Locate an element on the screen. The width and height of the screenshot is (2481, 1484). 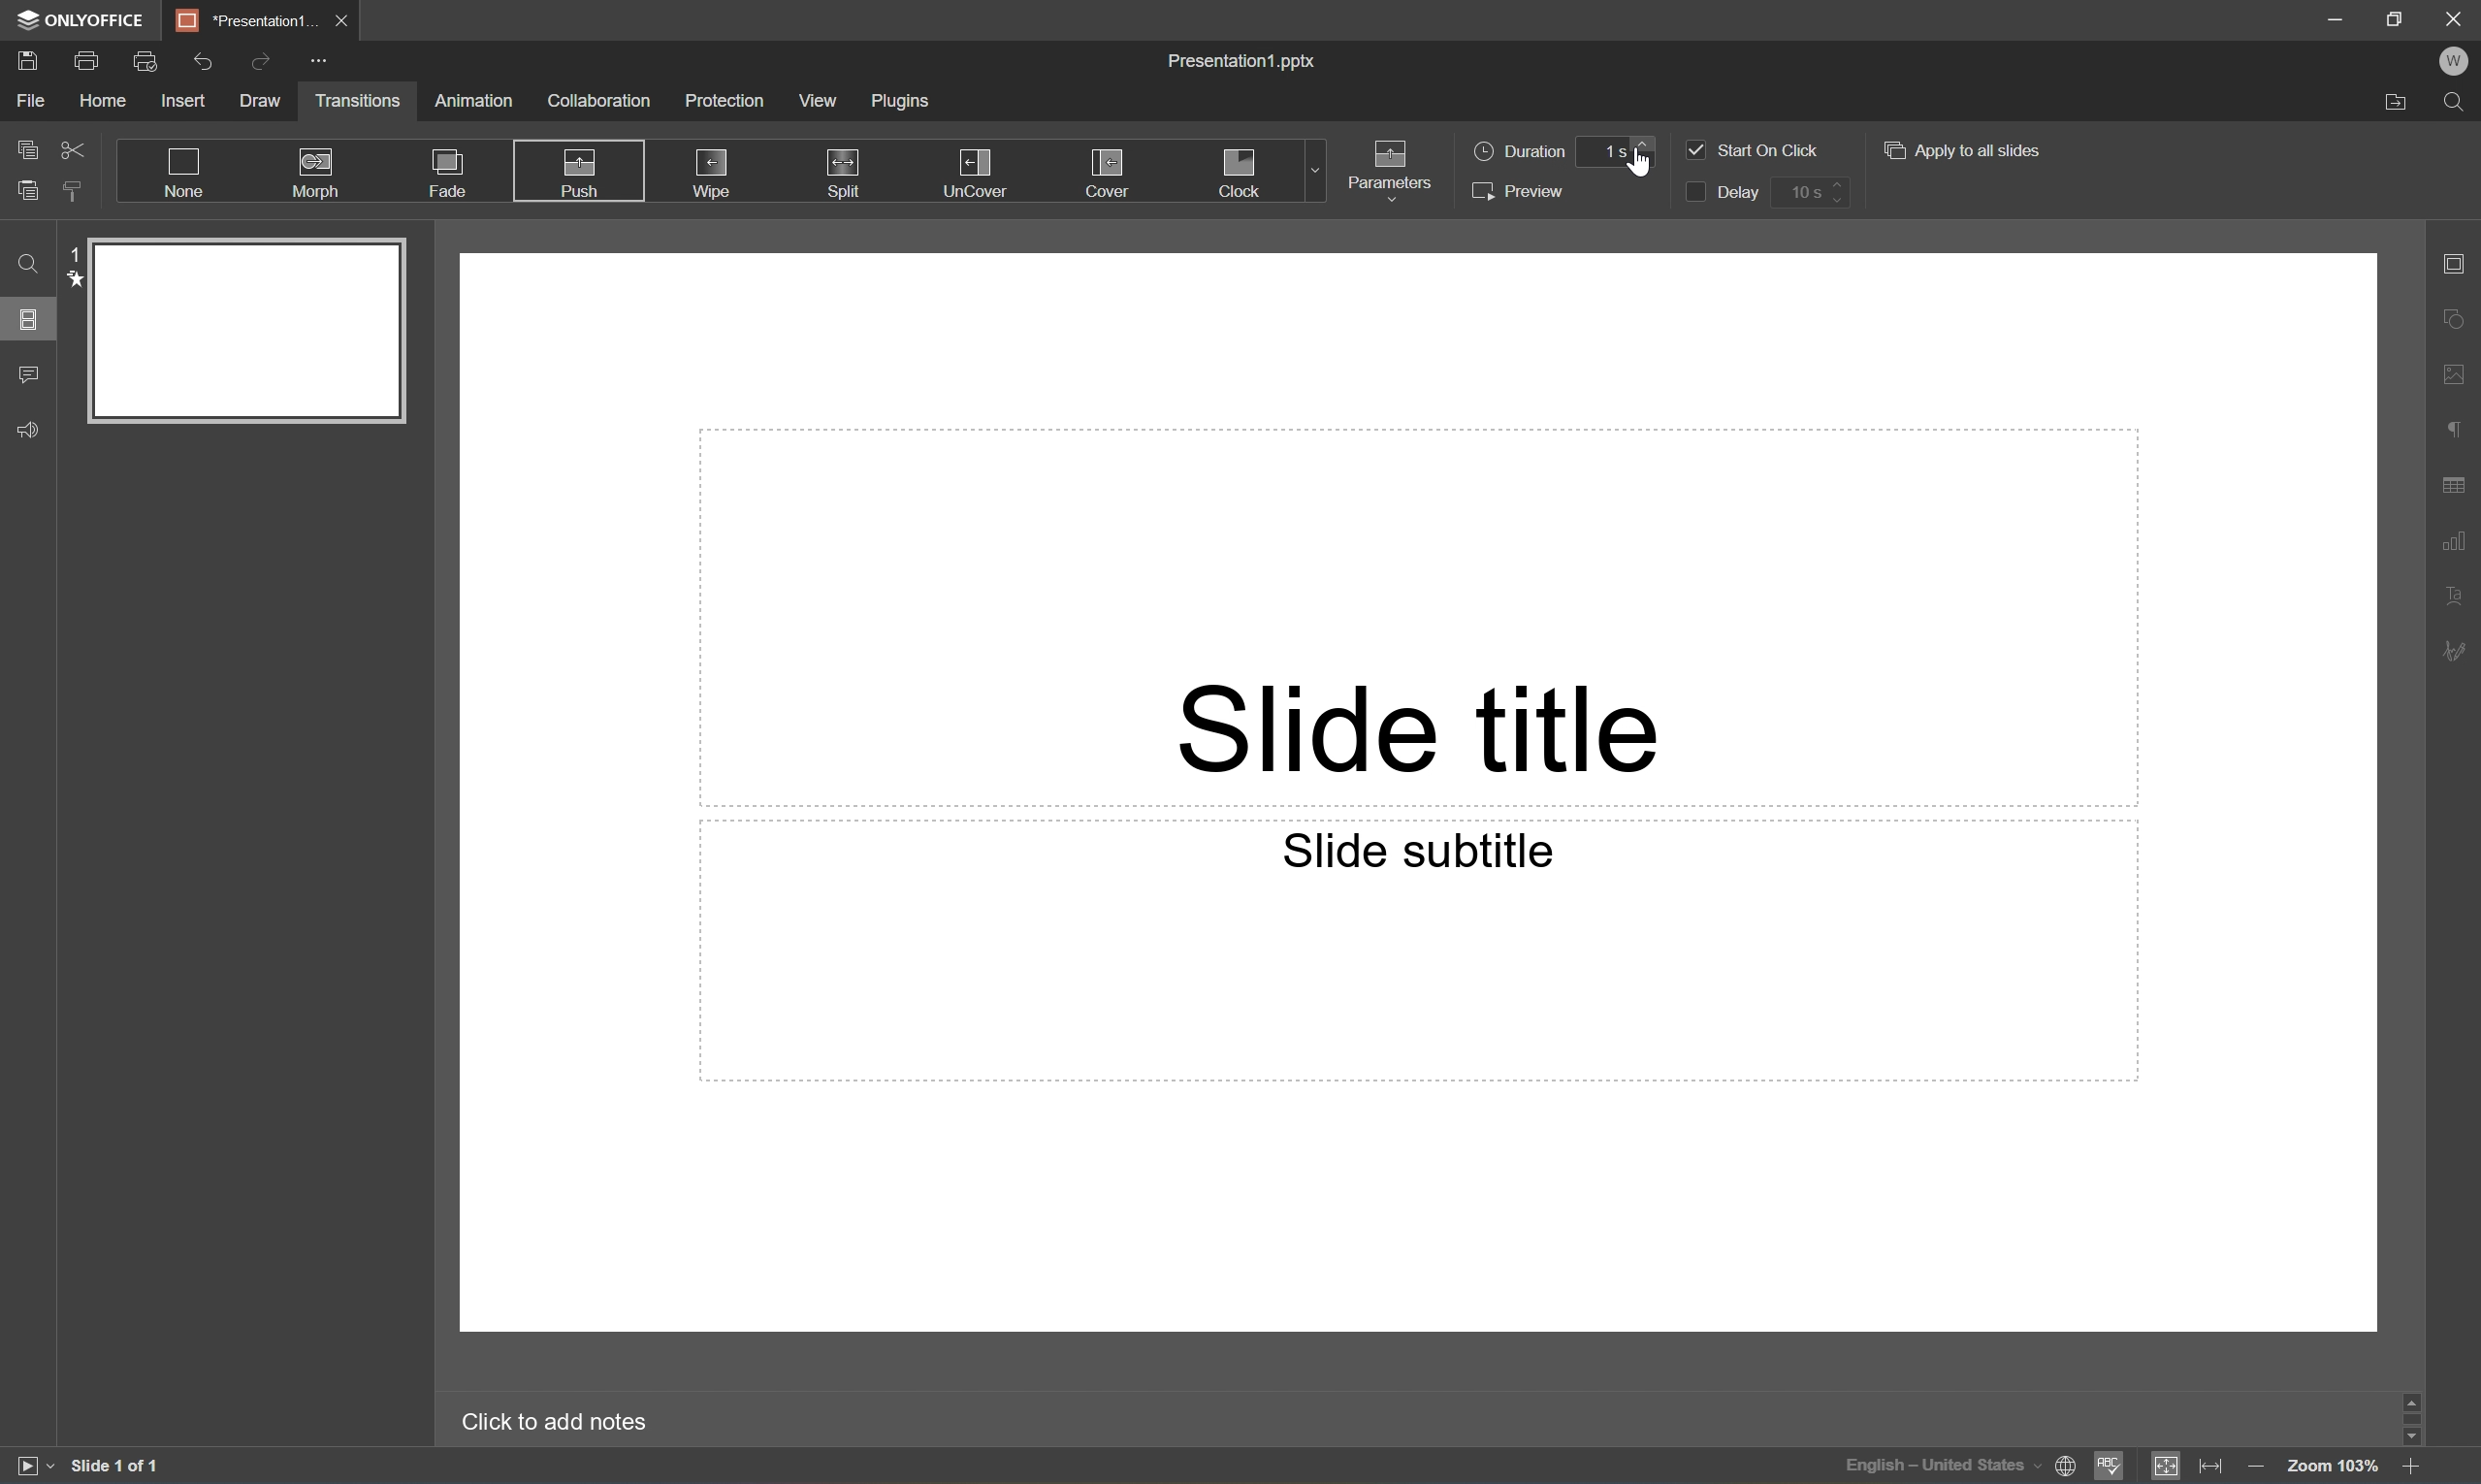
Copy style is located at coordinates (72, 193).